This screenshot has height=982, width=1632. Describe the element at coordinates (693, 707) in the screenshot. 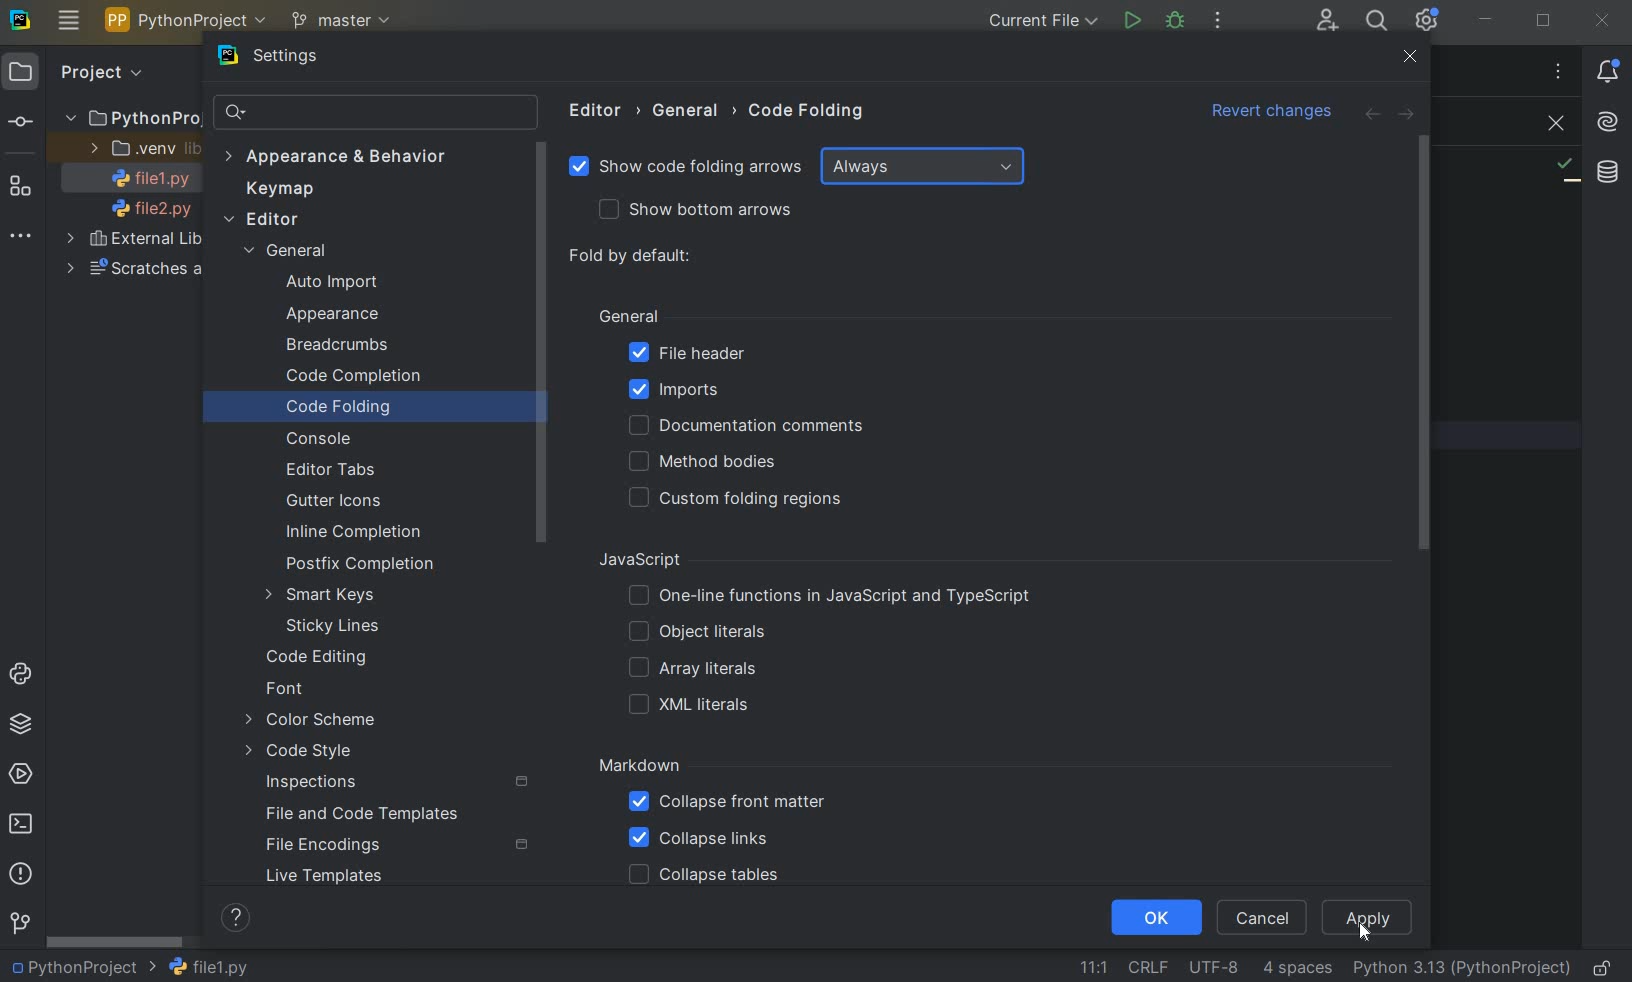

I see `XML LITERALS` at that location.